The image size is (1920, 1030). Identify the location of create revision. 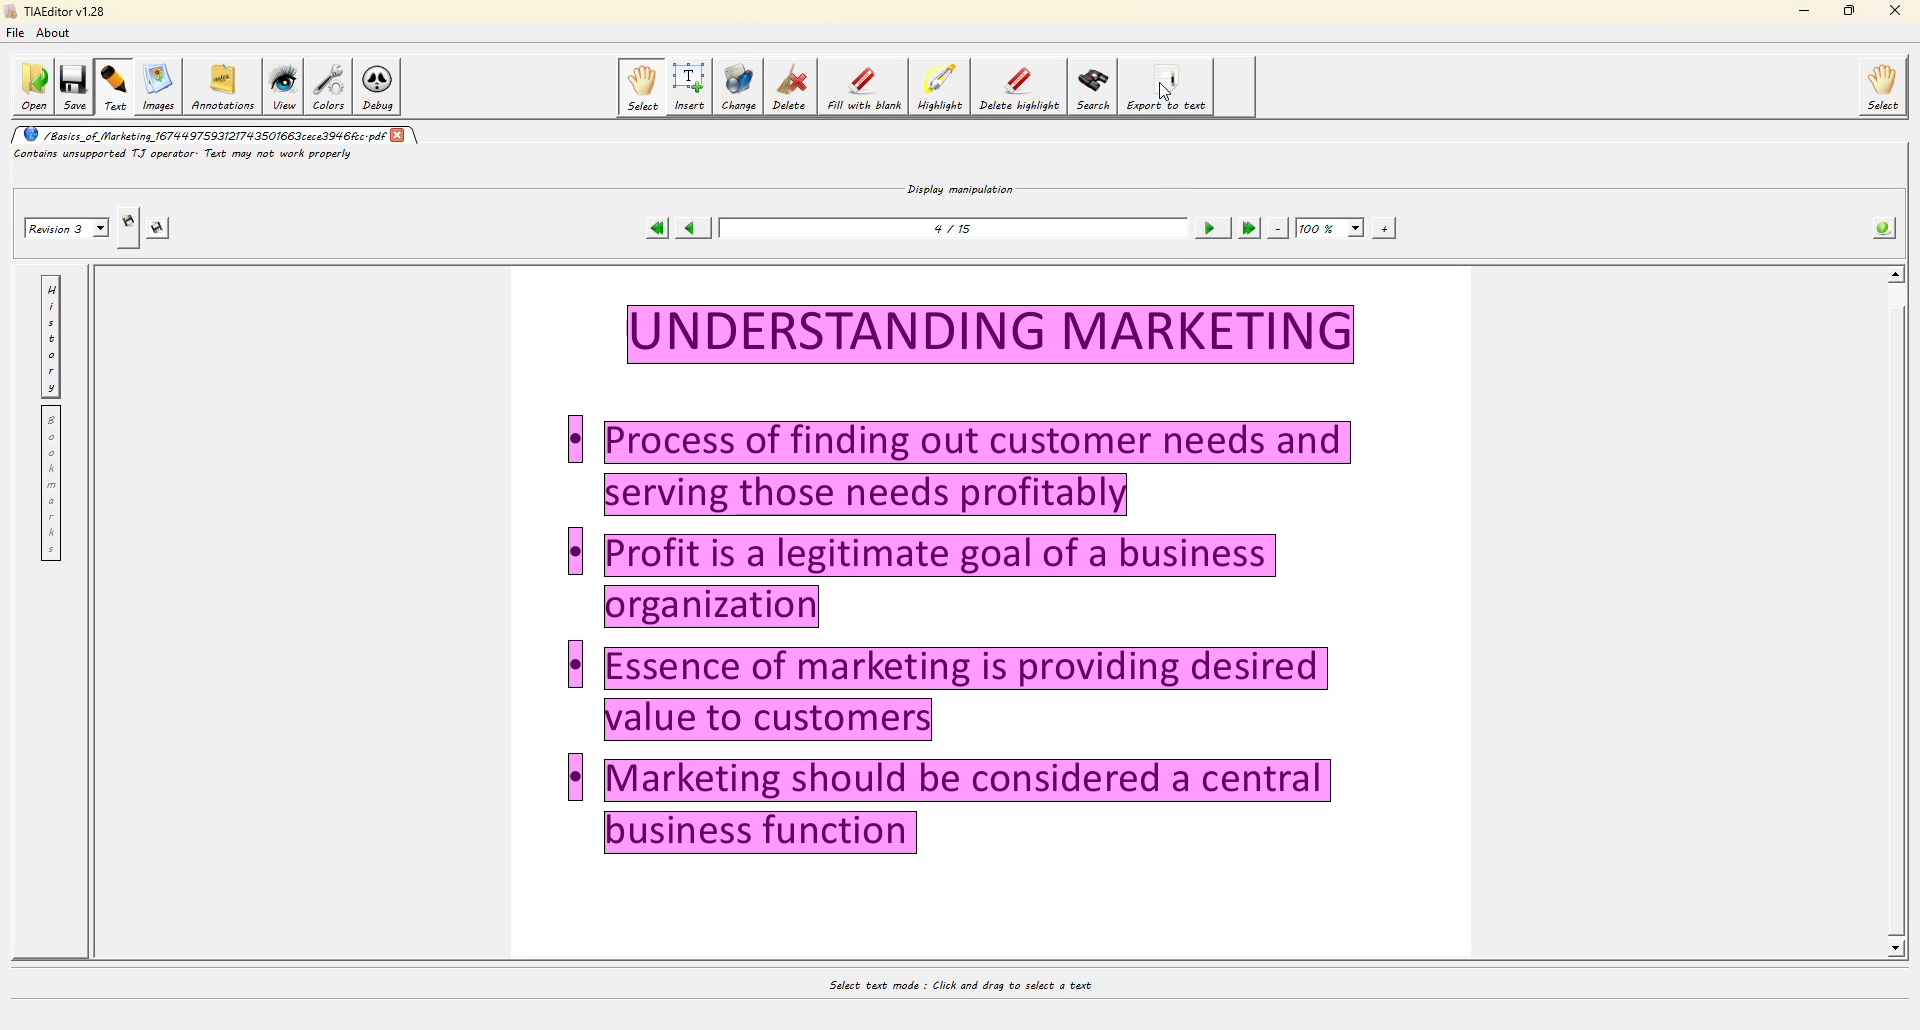
(132, 218).